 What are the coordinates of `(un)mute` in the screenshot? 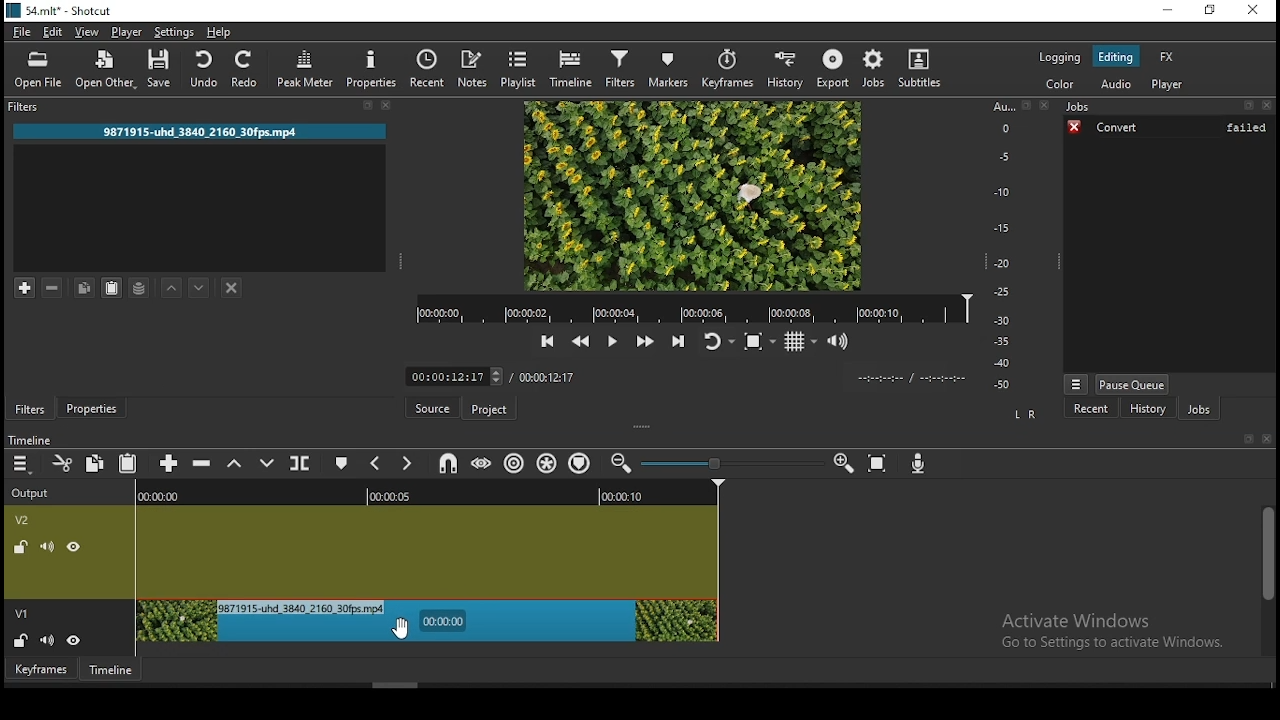 It's located at (48, 638).